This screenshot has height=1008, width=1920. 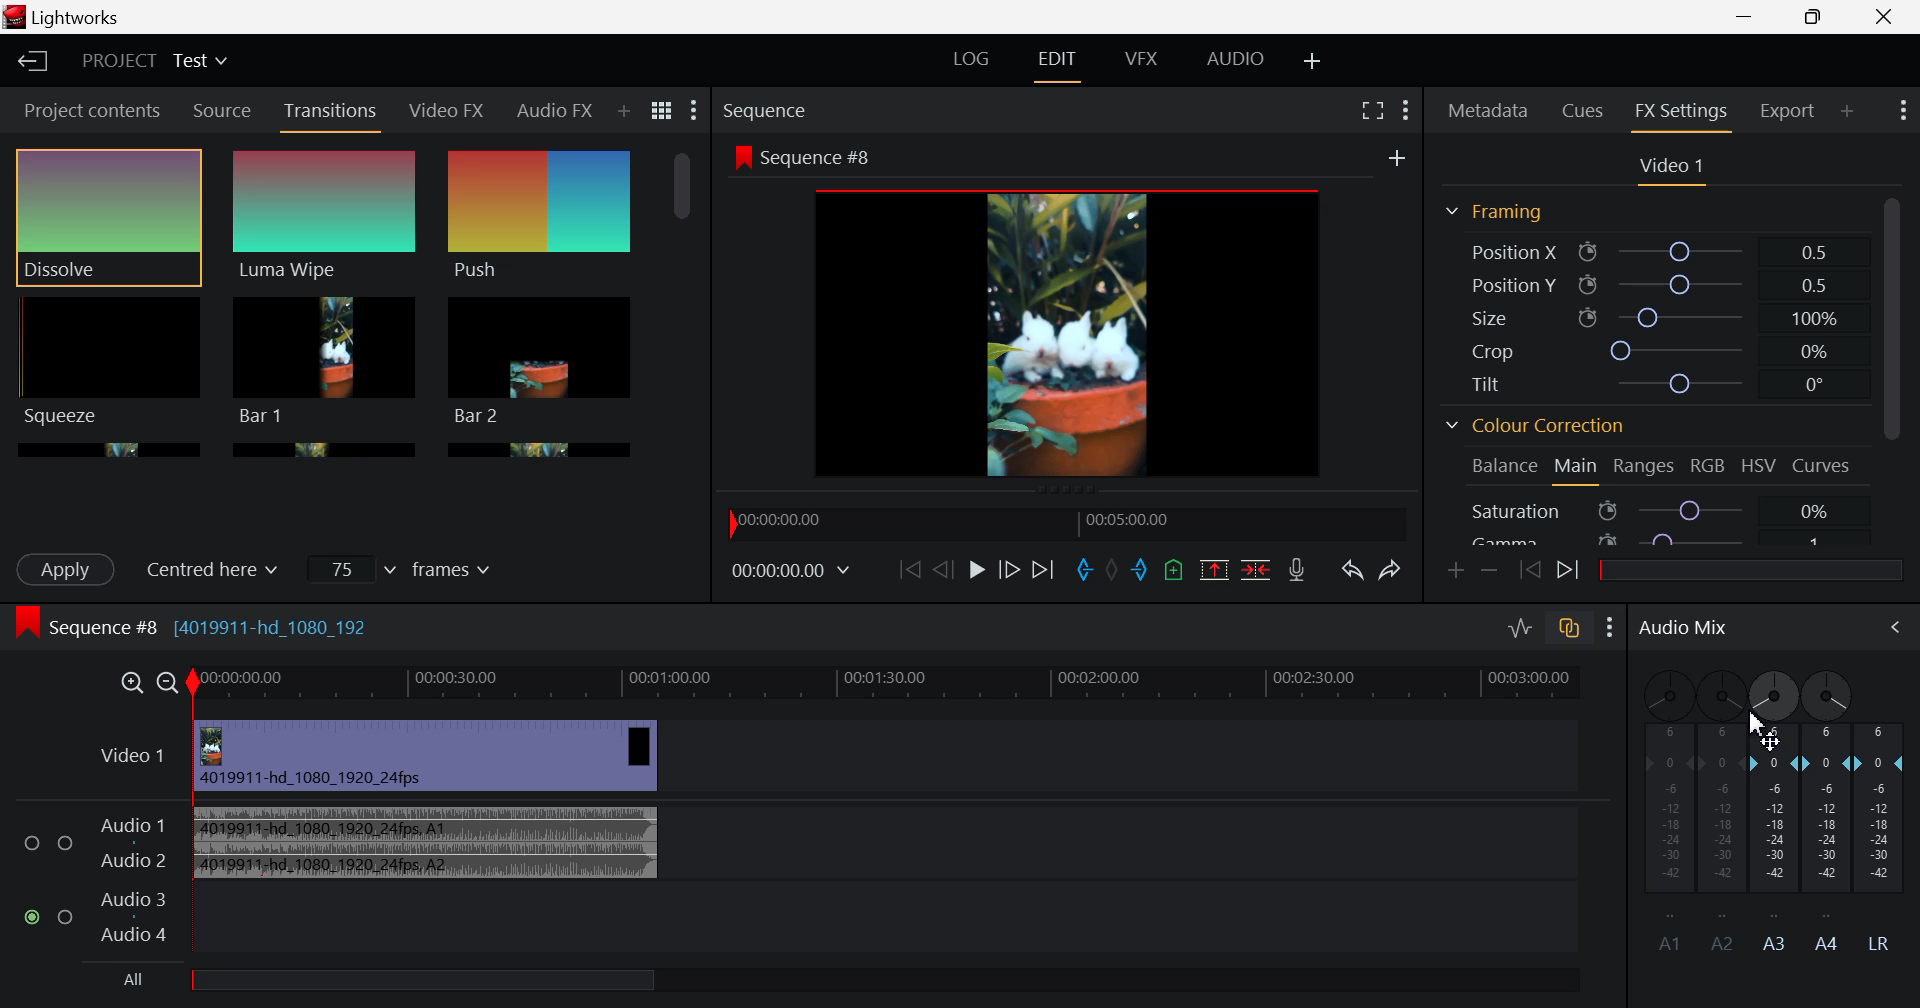 I want to click on Cues, so click(x=1584, y=111).